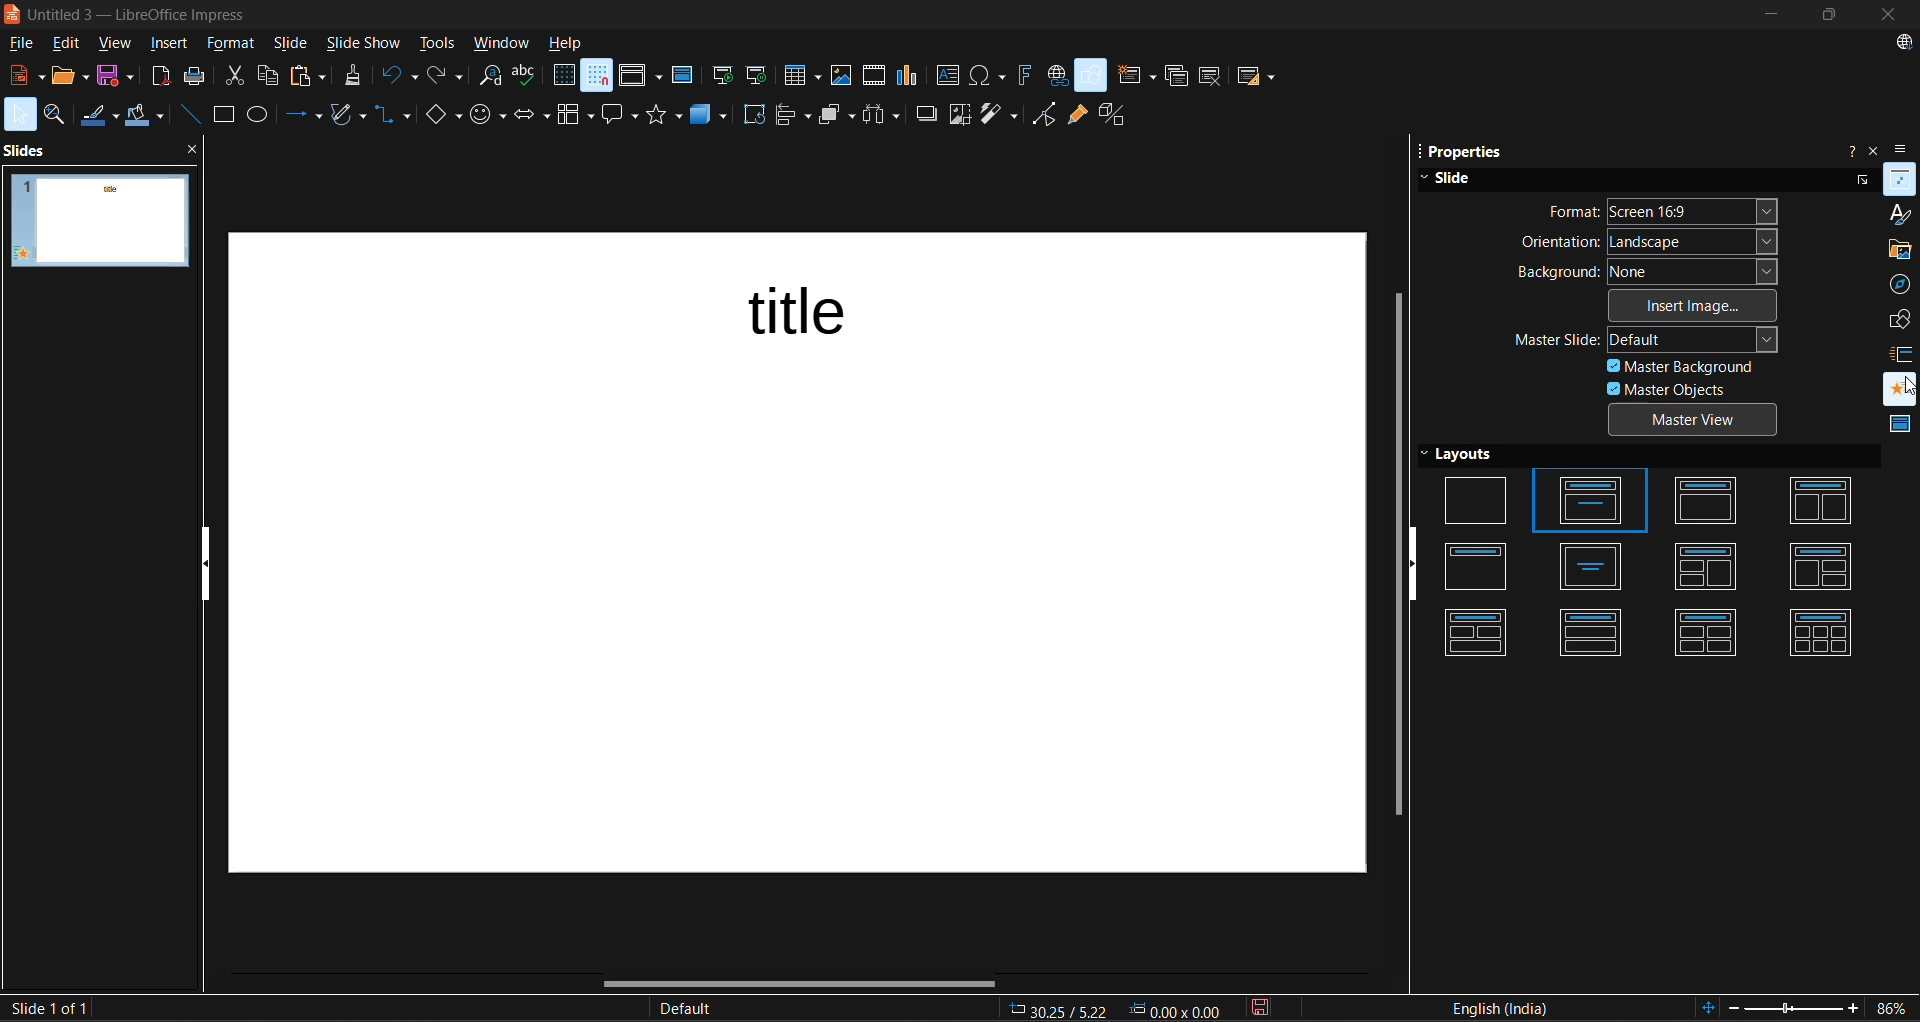 The image size is (1920, 1022). I want to click on crop image, so click(961, 115).